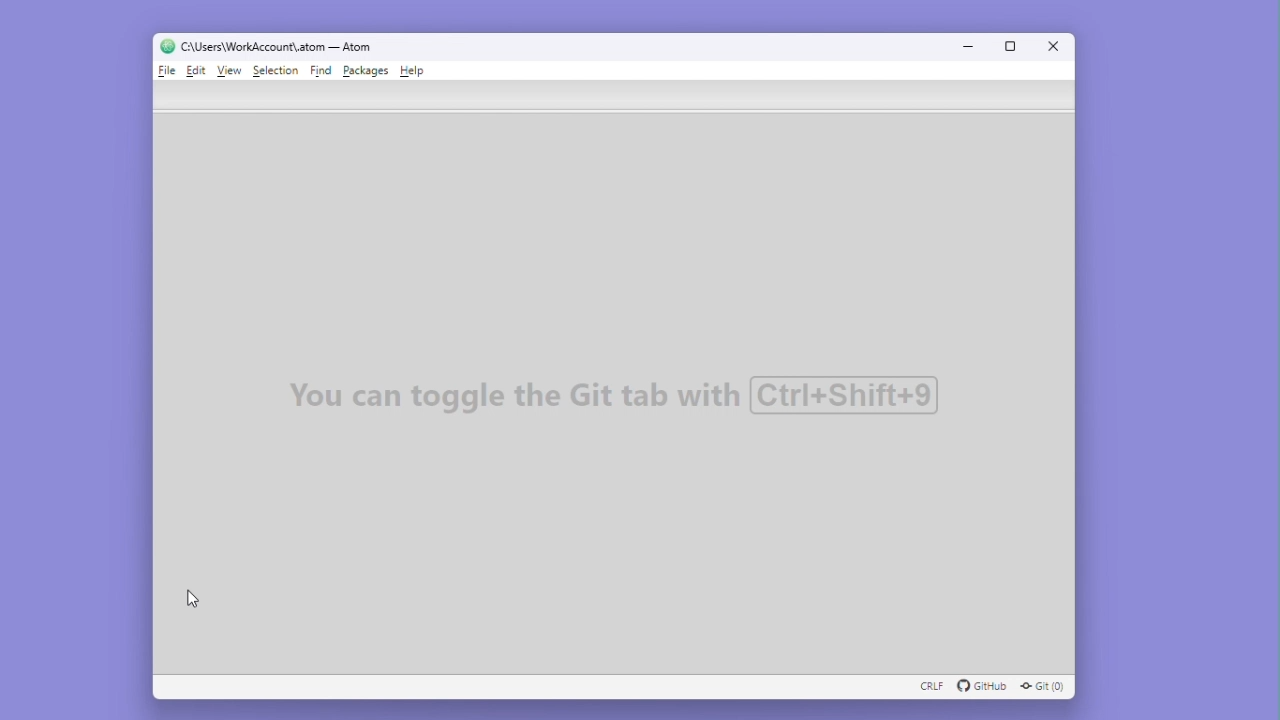 This screenshot has height=720, width=1280. What do you see at coordinates (617, 395) in the screenshot?
I see `You can toggle the Git tab with Ctrl+Shift+9` at bounding box center [617, 395].